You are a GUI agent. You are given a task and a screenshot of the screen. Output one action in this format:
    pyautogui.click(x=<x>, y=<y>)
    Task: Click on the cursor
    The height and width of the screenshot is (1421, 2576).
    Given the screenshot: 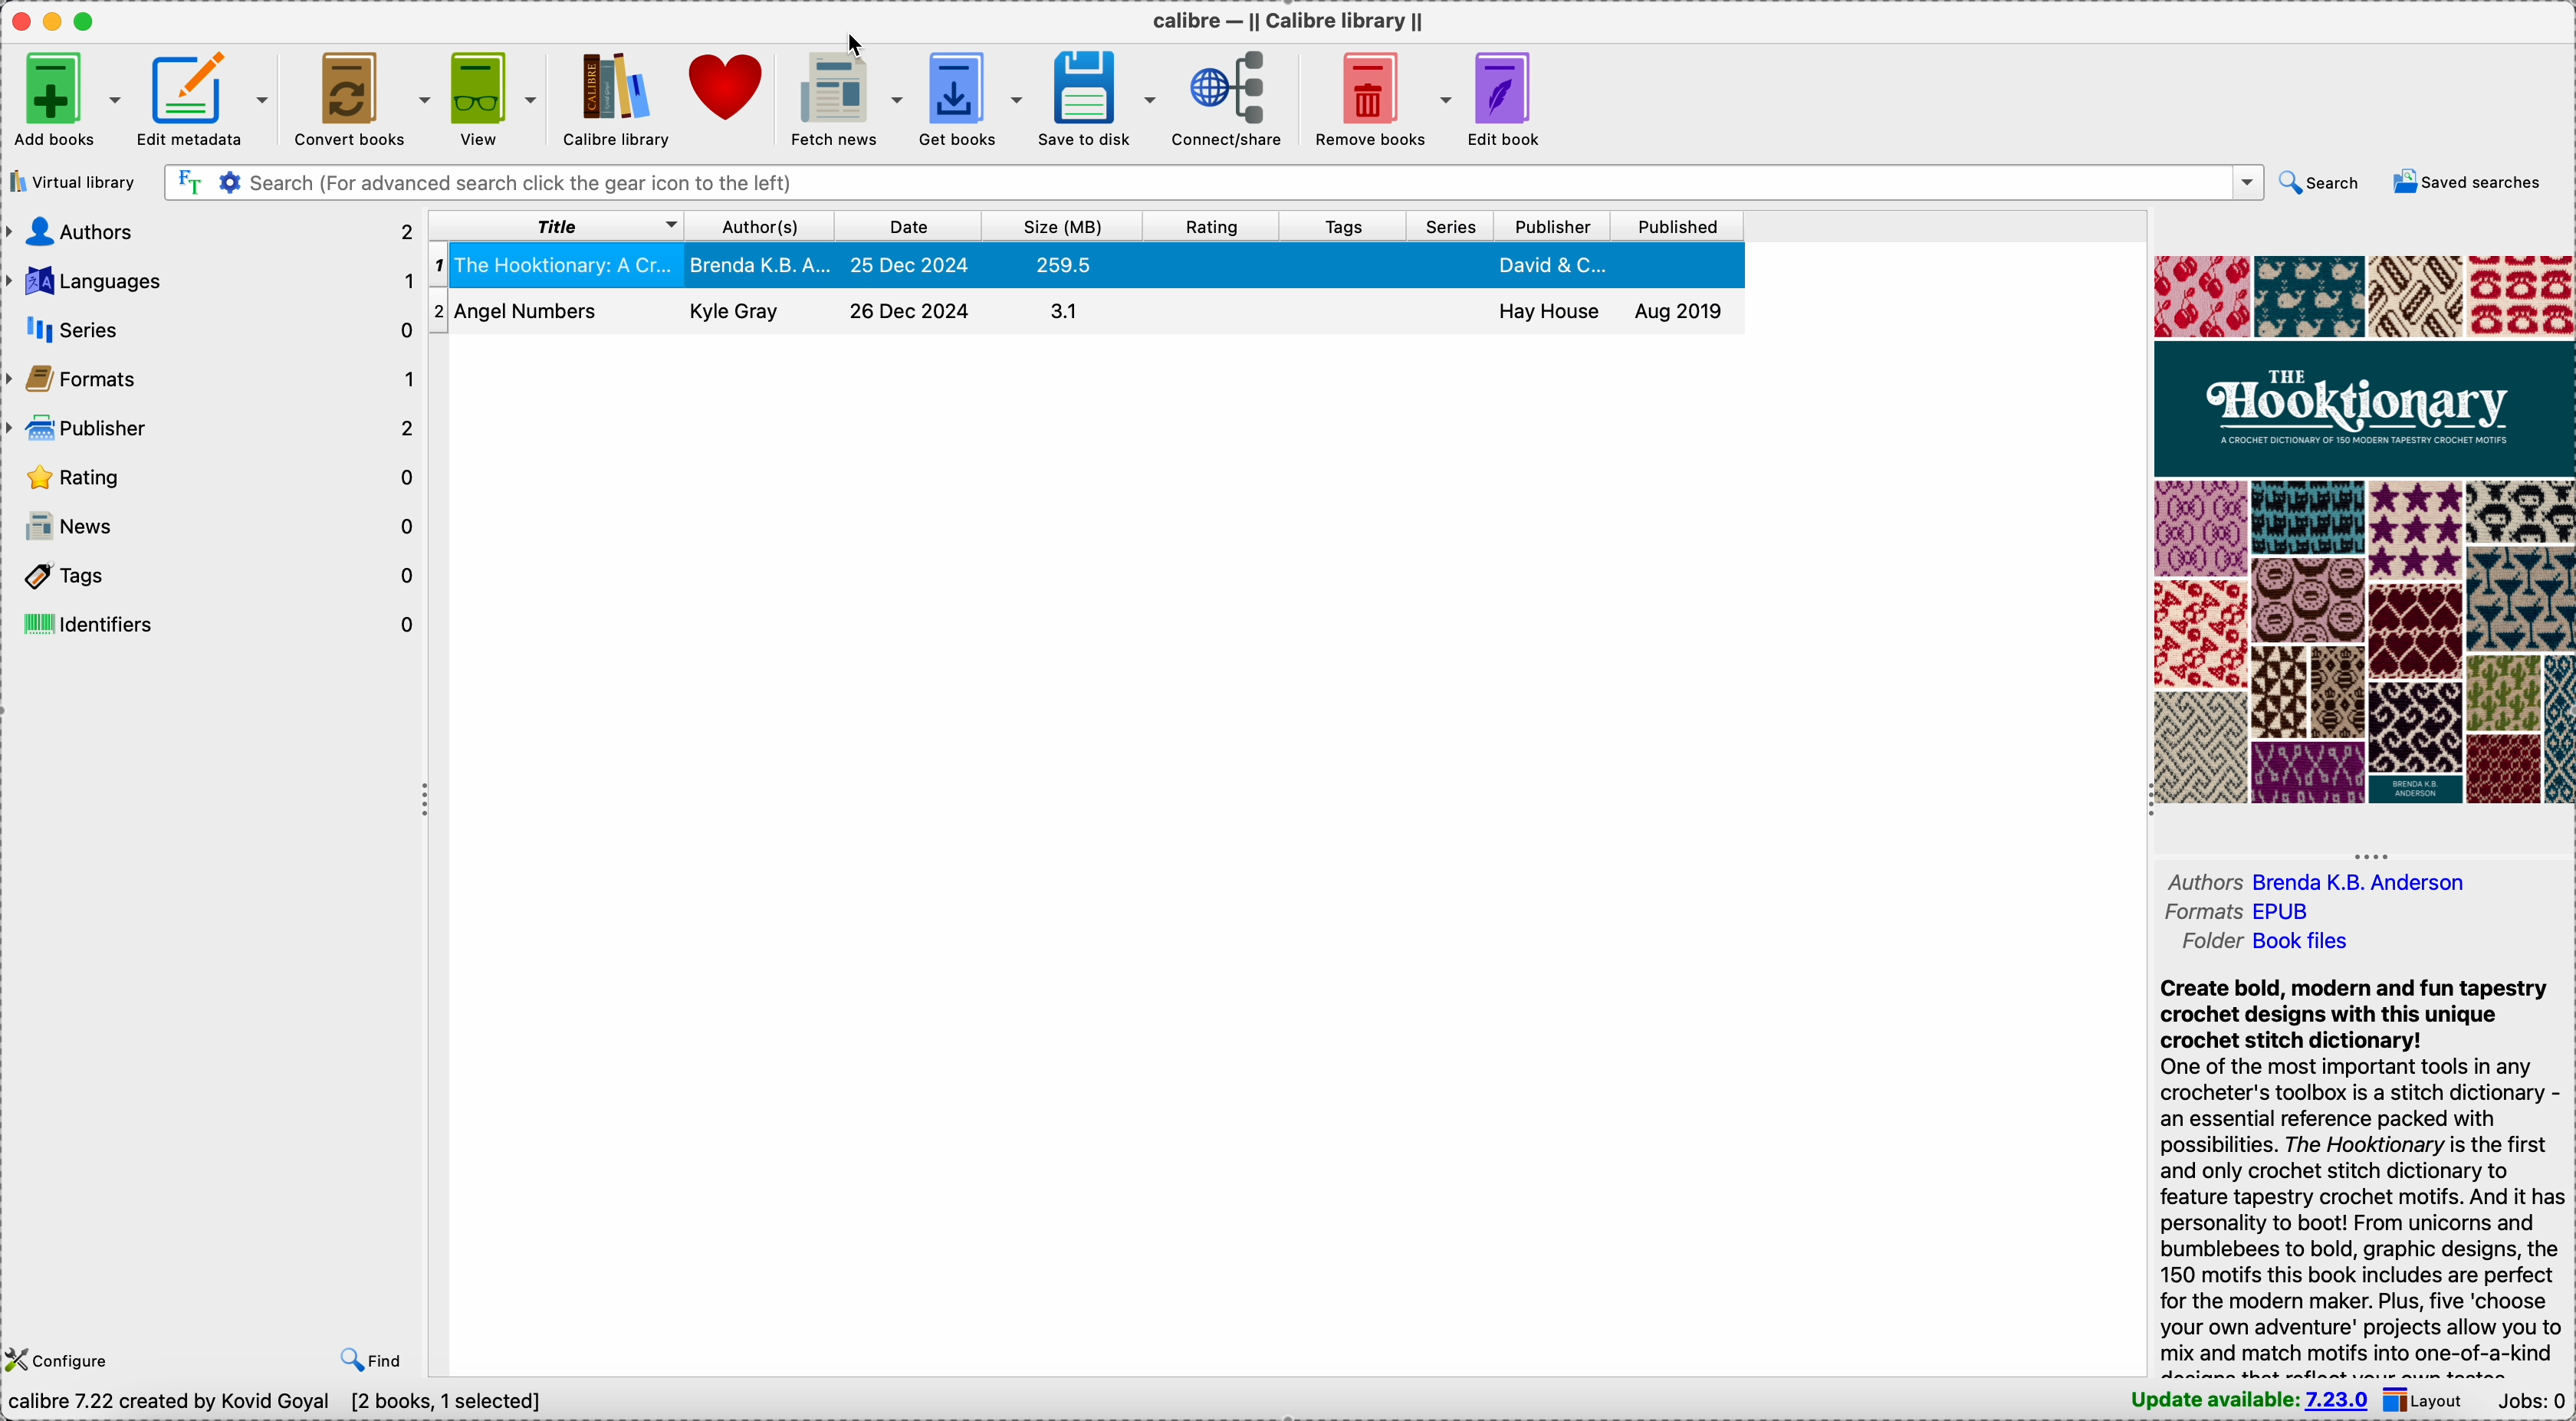 What is the action you would take?
    pyautogui.click(x=862, y=47)
    